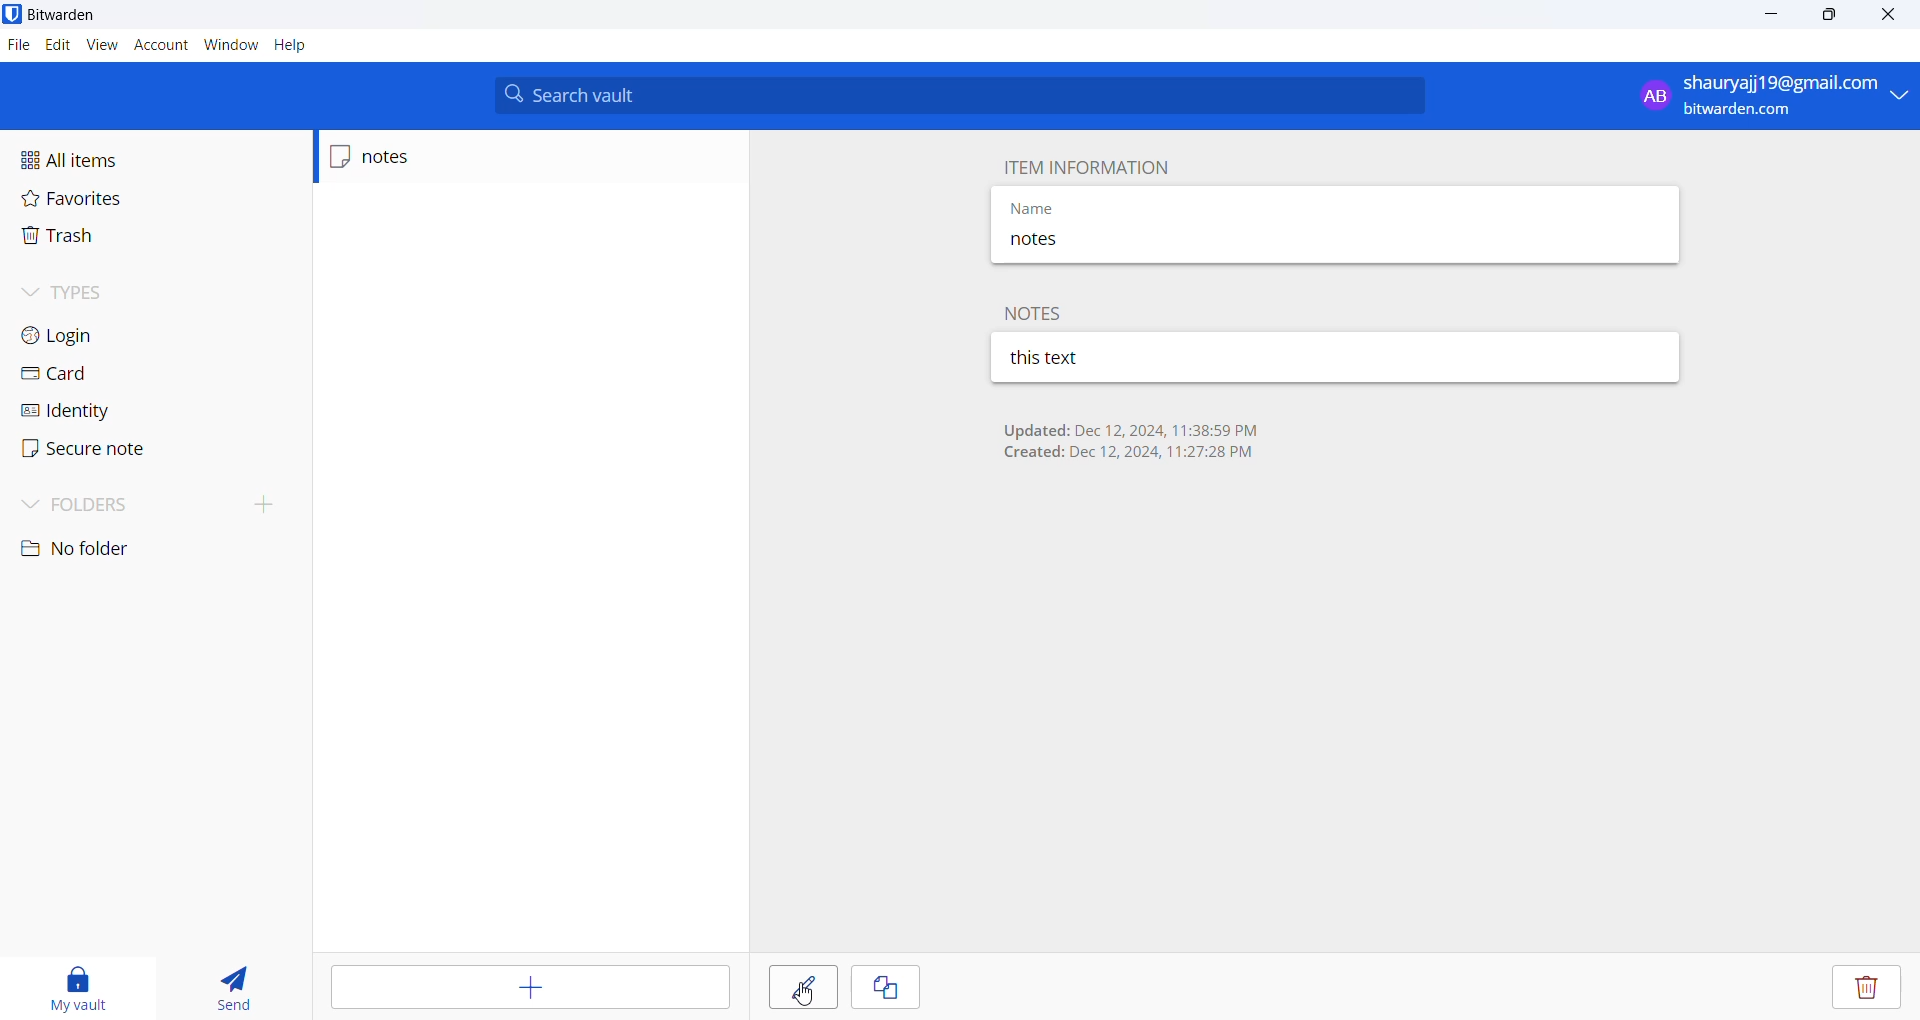 The width and height of the screenshot is (1920, 1020). I want to click on name, so click(1111, 205).